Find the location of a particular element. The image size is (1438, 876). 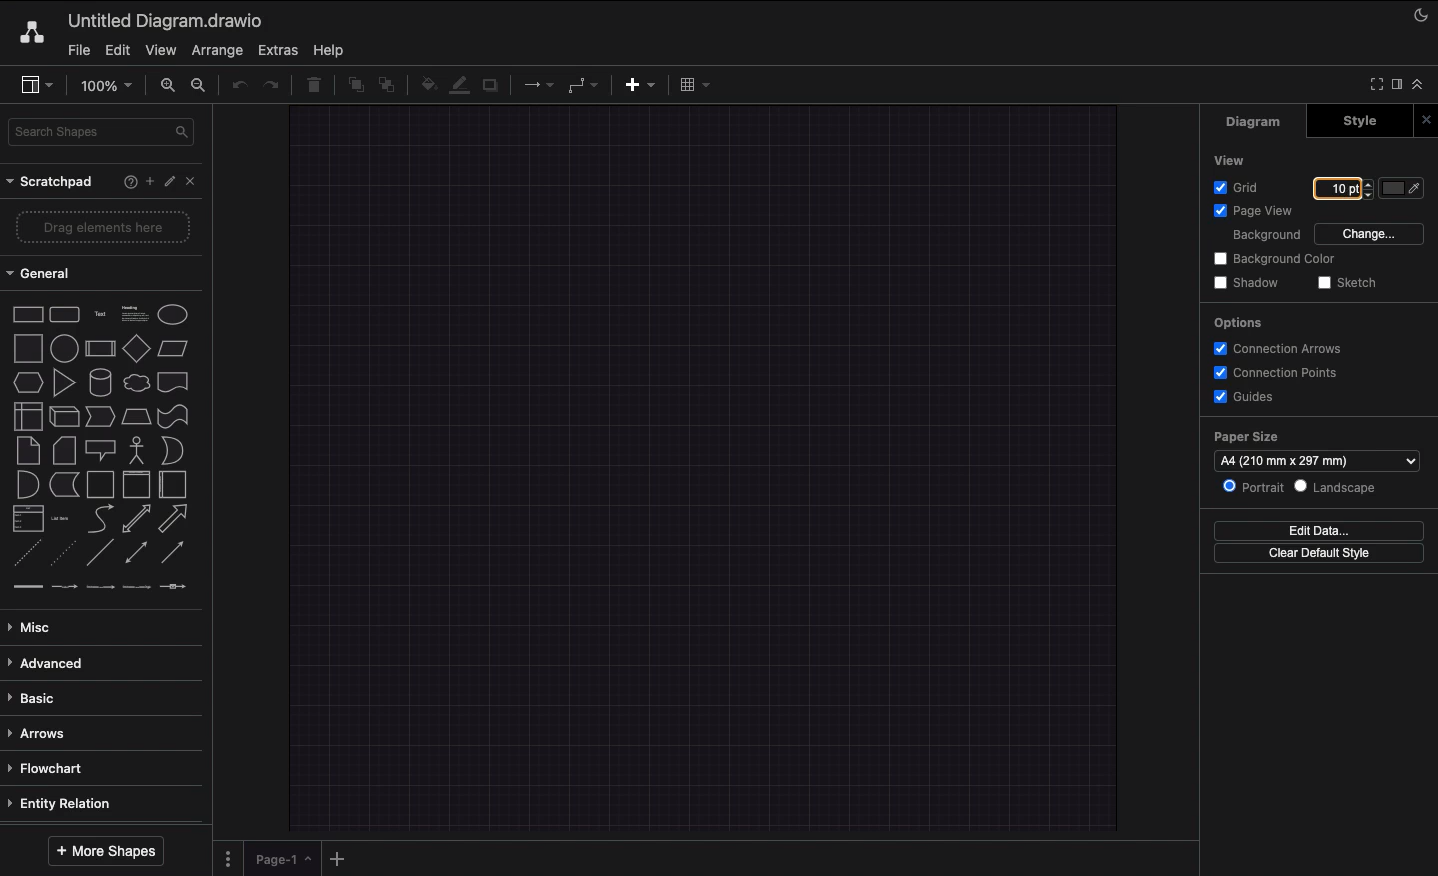

Undo is located at coordinates (237, 87).